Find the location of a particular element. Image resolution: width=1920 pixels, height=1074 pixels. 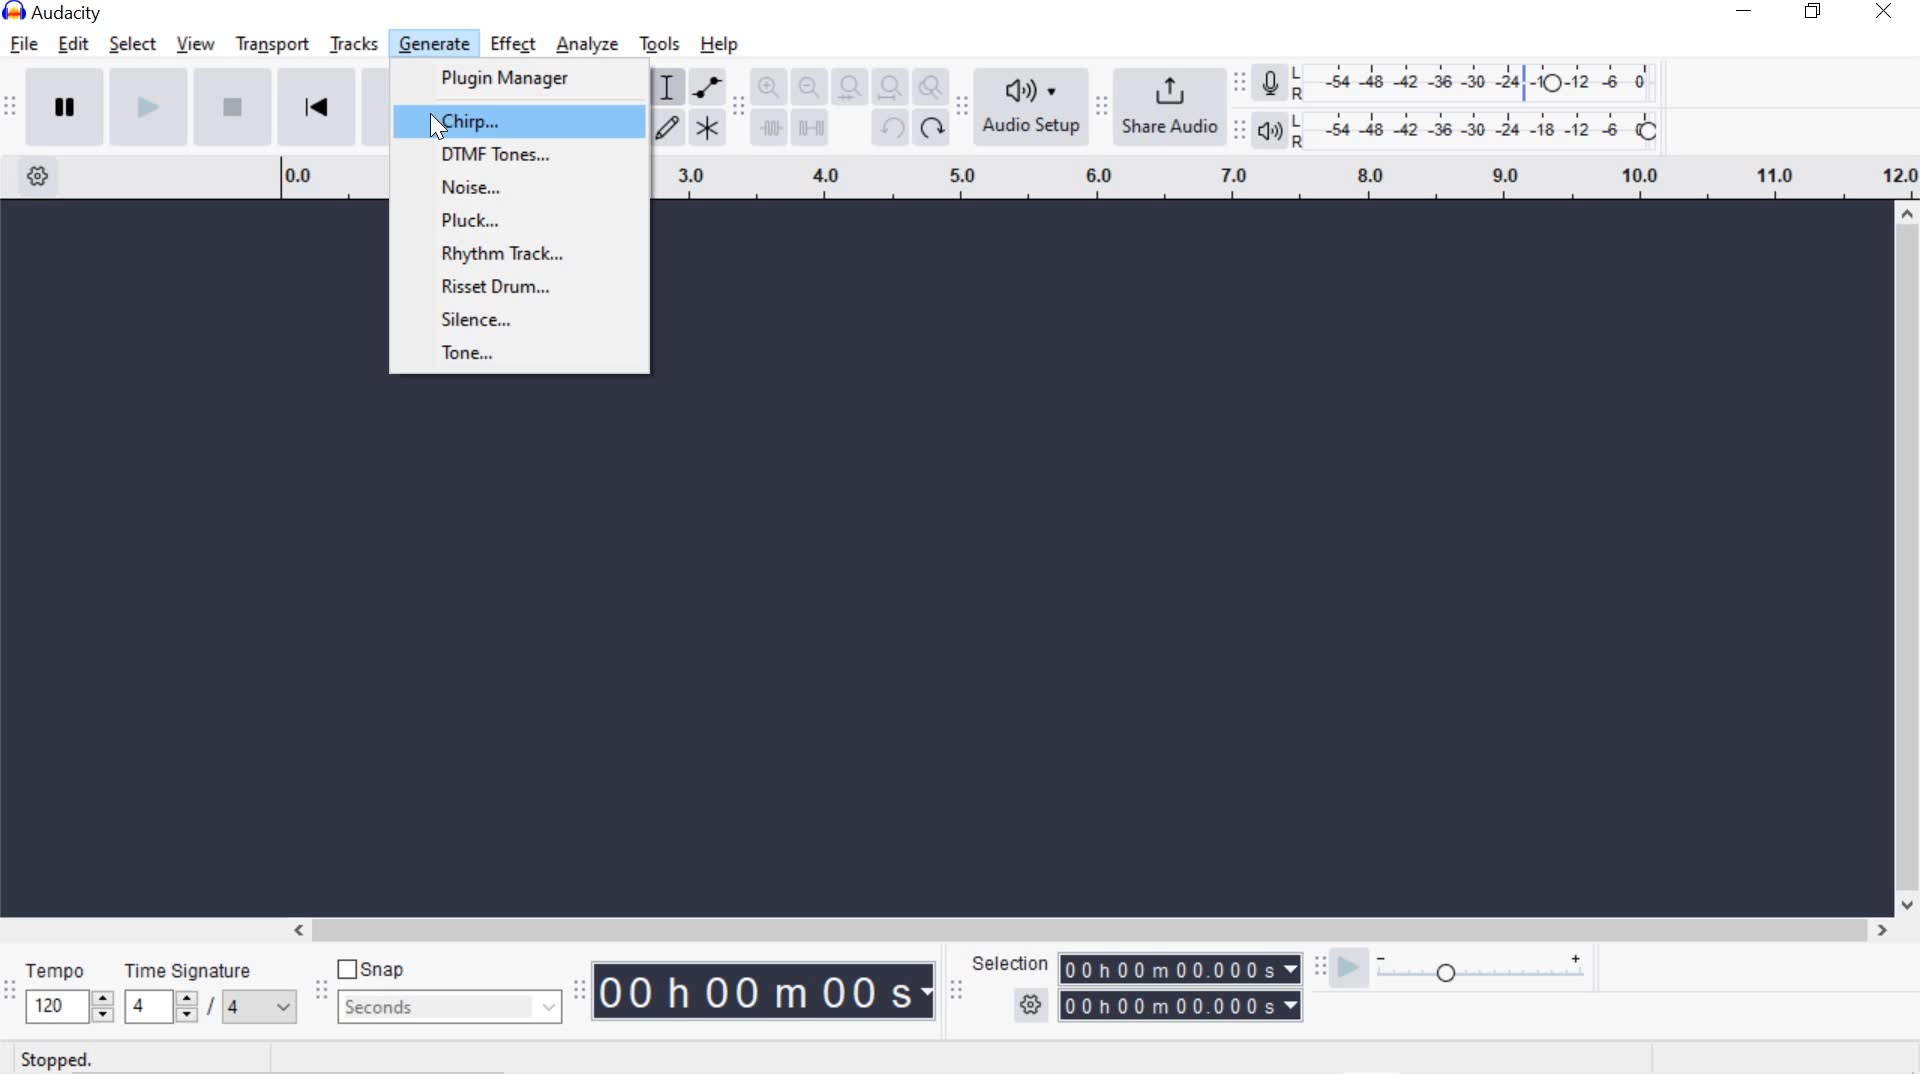

undo is located at coordinates (887, 127).